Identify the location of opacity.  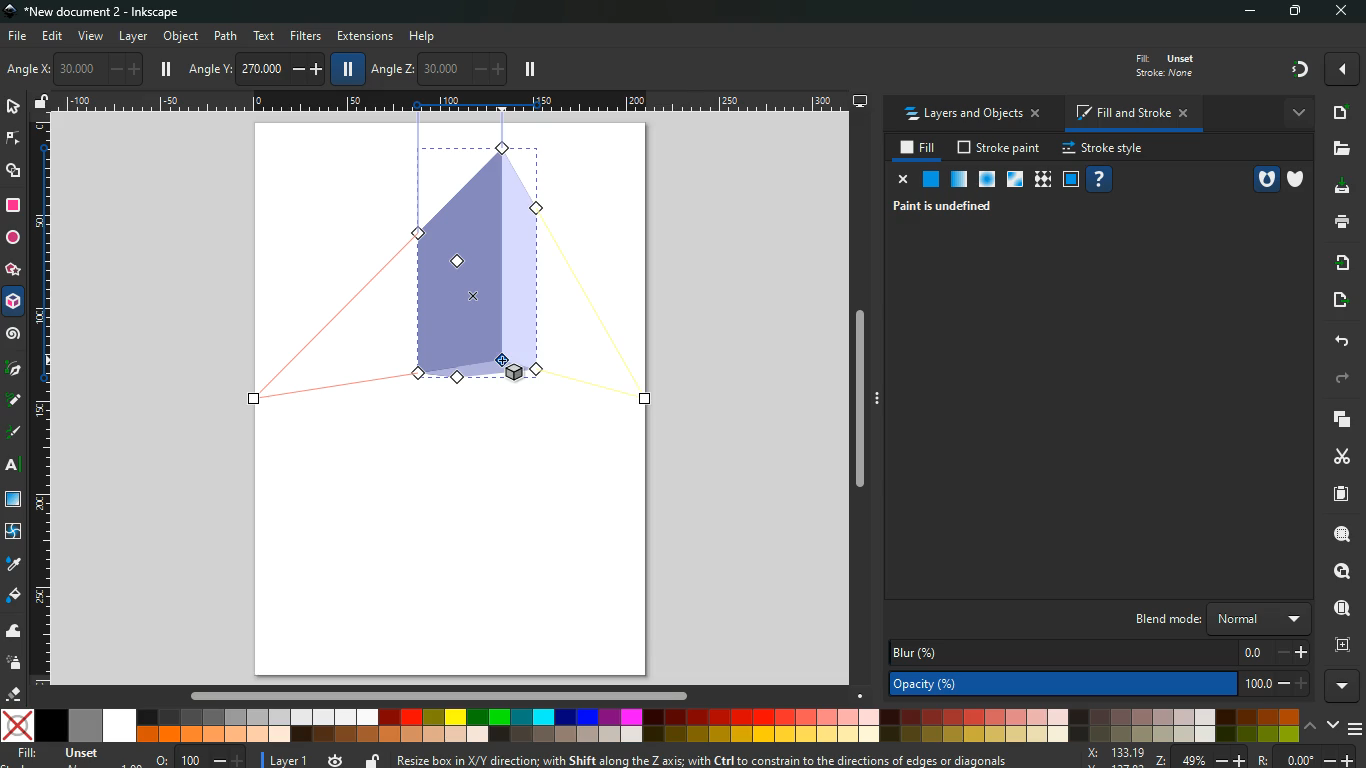
(1103, 686).